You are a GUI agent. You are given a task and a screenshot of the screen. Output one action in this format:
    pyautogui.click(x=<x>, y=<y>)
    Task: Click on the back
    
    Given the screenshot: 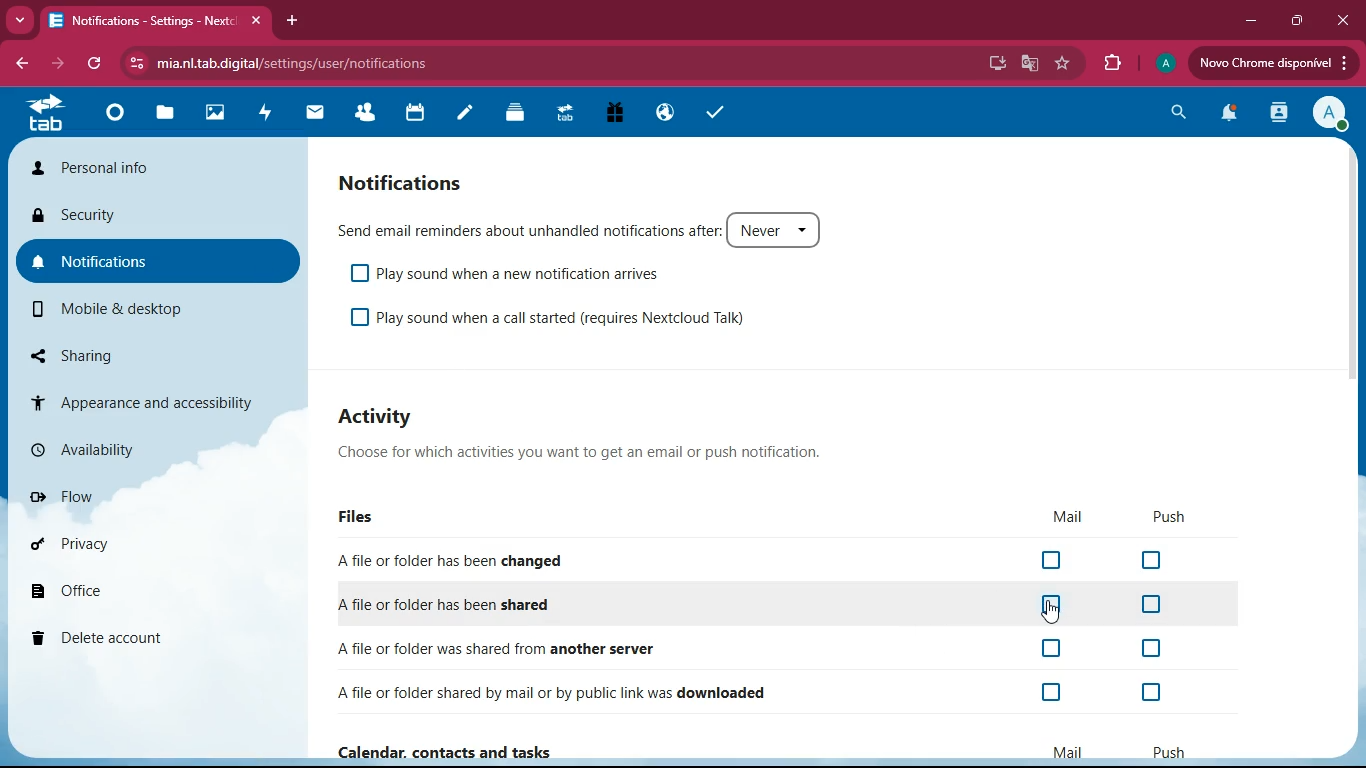 What is the action you would take?
    pyautogui.click(x=21, y=65)
    